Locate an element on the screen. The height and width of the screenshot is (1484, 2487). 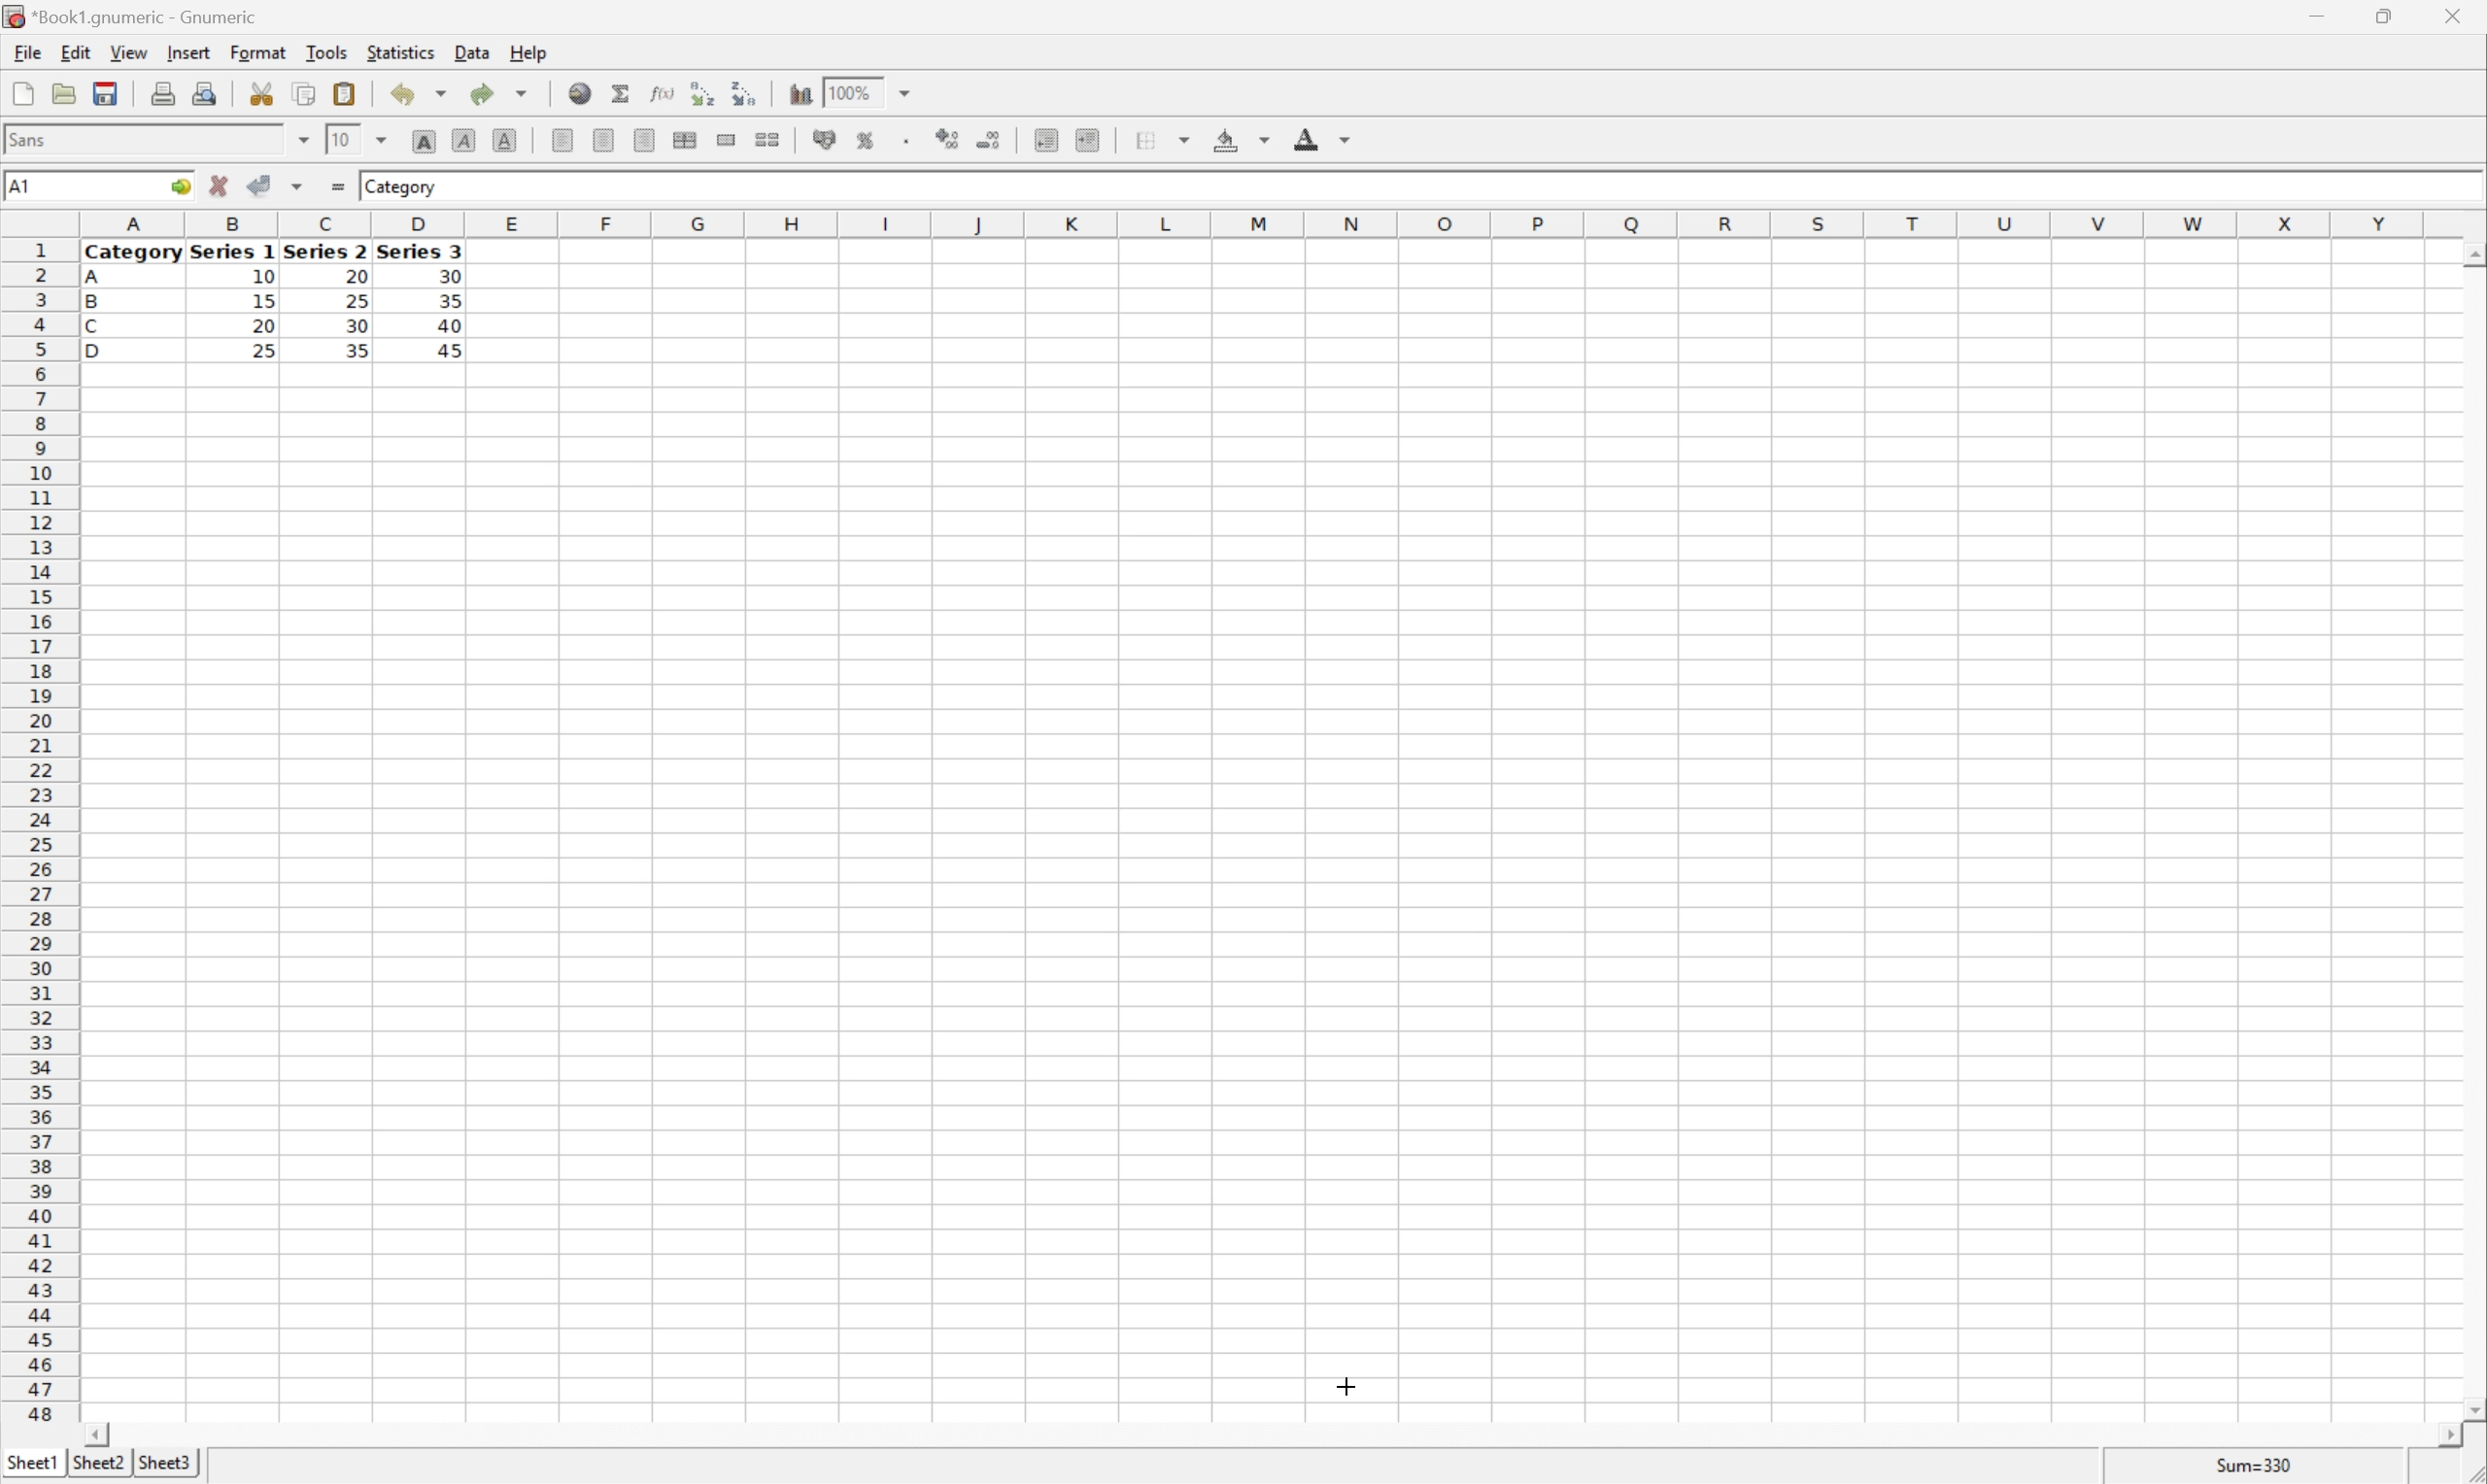
Redo is located at coordinates (496, 92).